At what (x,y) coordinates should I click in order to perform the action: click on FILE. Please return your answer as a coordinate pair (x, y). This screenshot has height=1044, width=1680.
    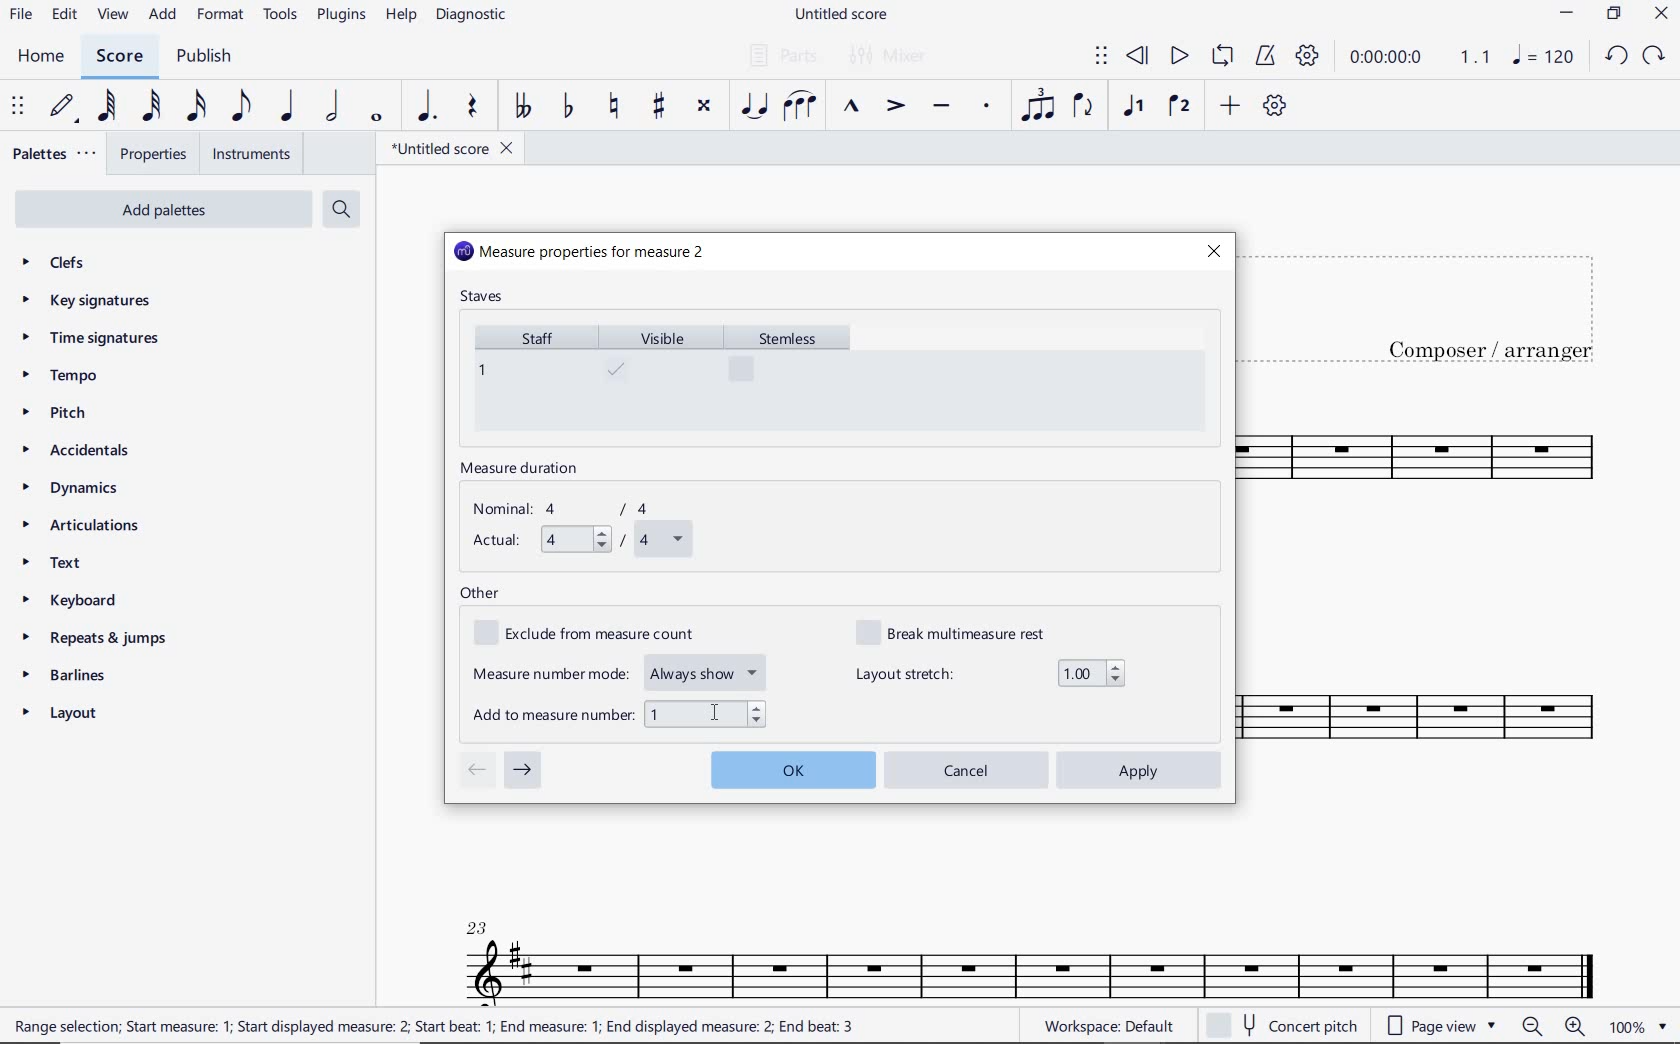
    Looking at the image, I should click on (21, 16).